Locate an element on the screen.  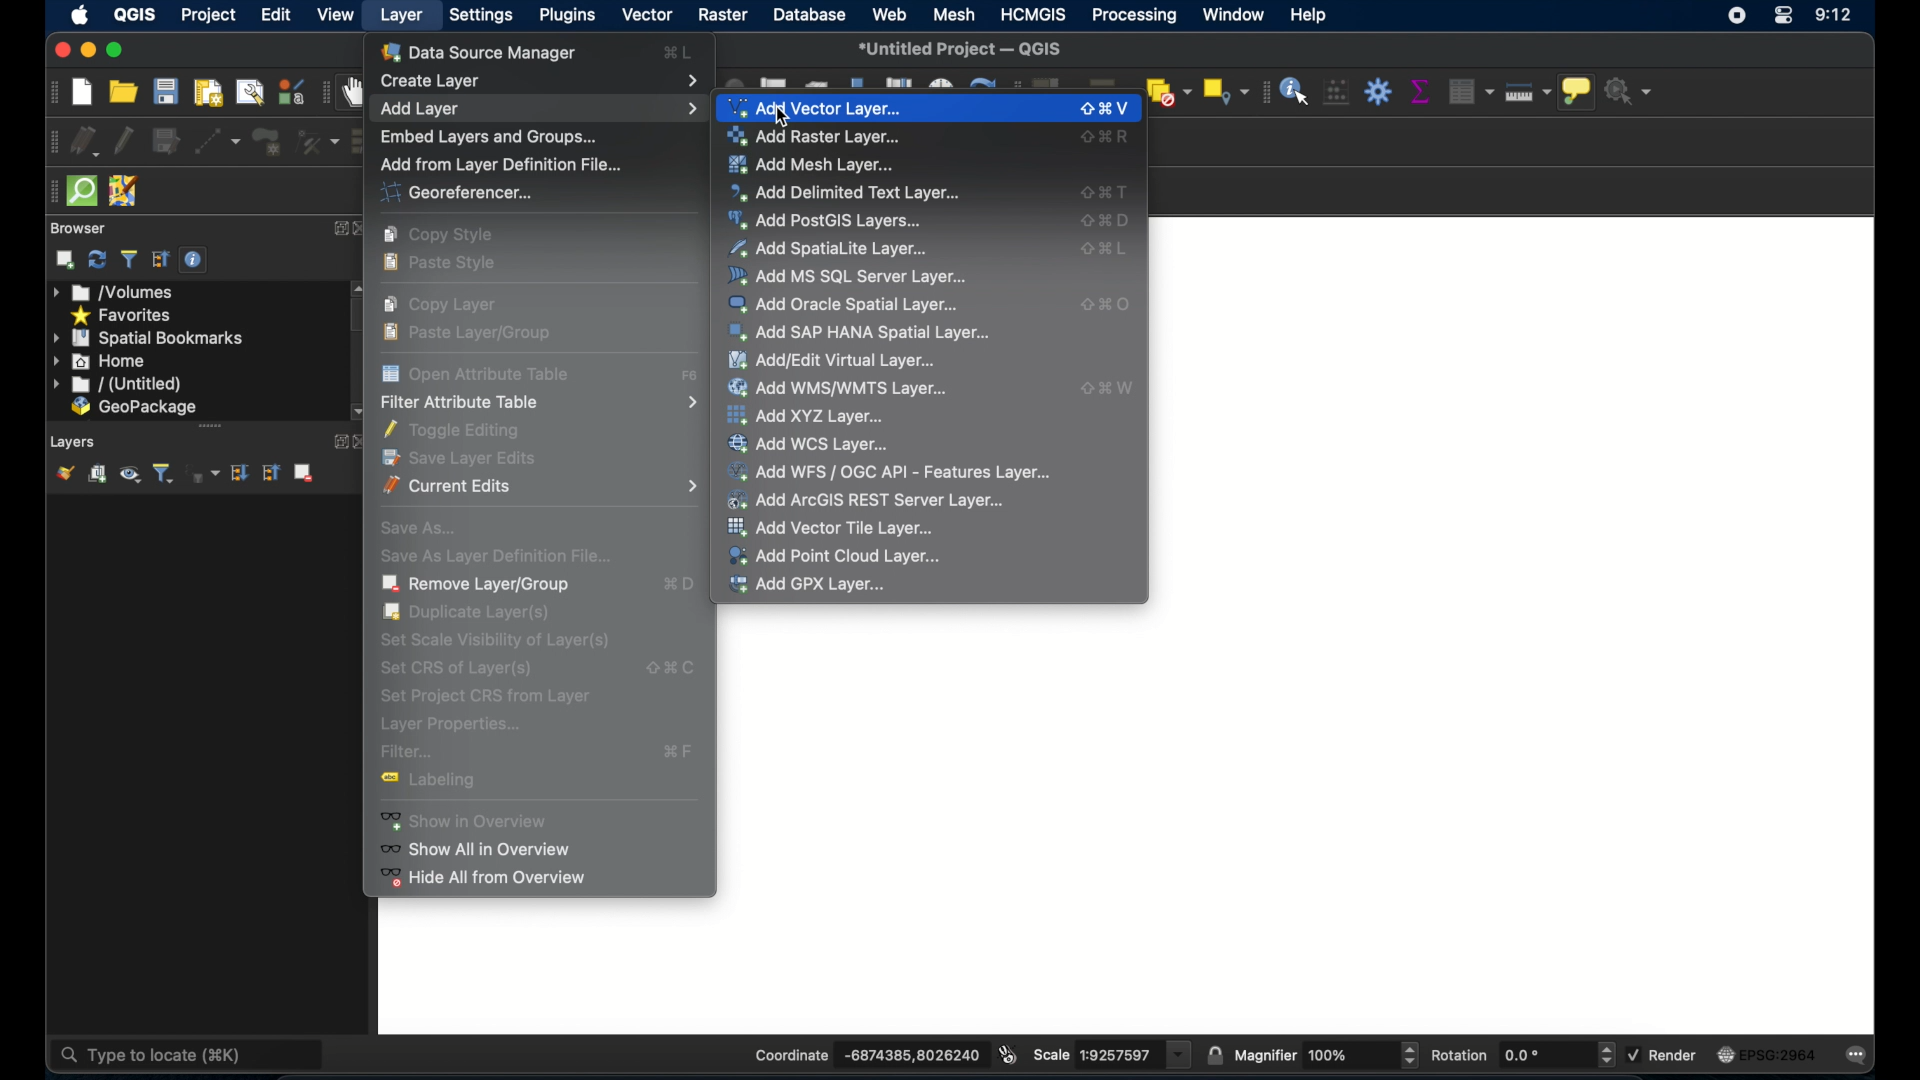
toolbox is located at coordinates (1378, 89).